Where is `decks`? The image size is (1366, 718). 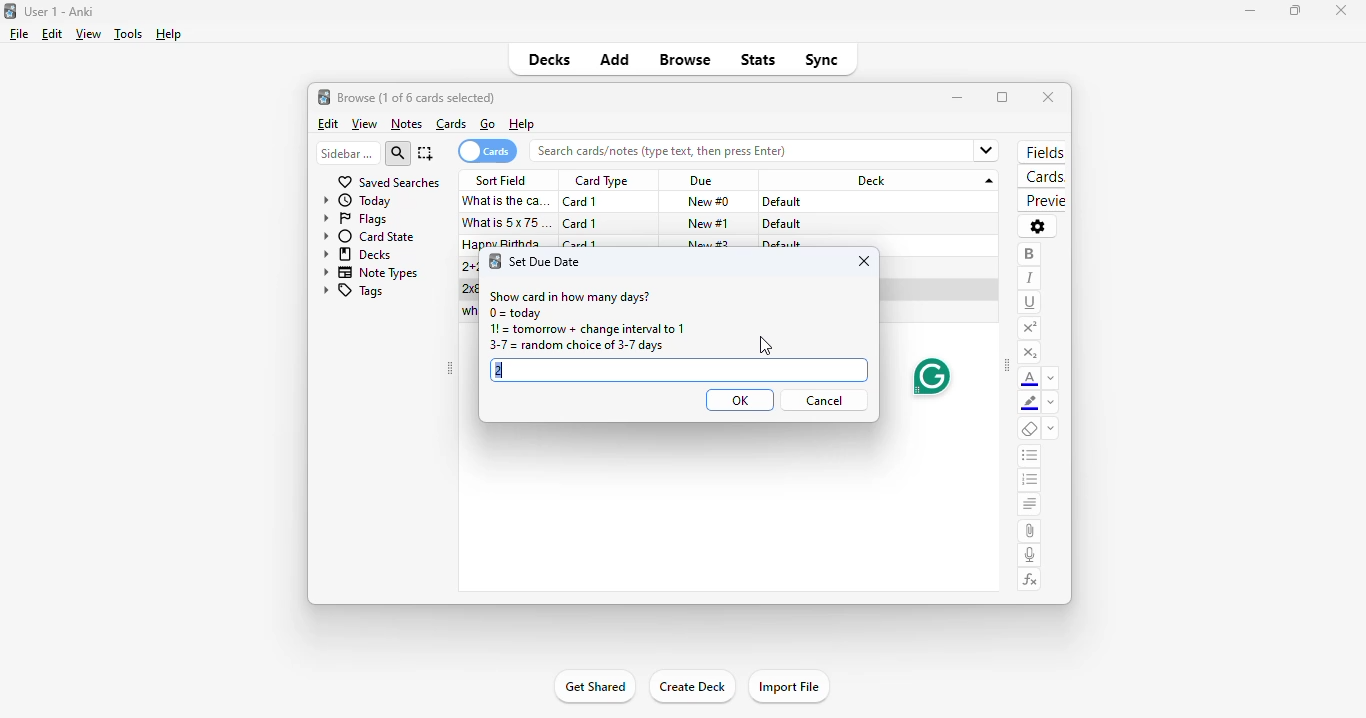
decks is located at coordinates (358, 254).